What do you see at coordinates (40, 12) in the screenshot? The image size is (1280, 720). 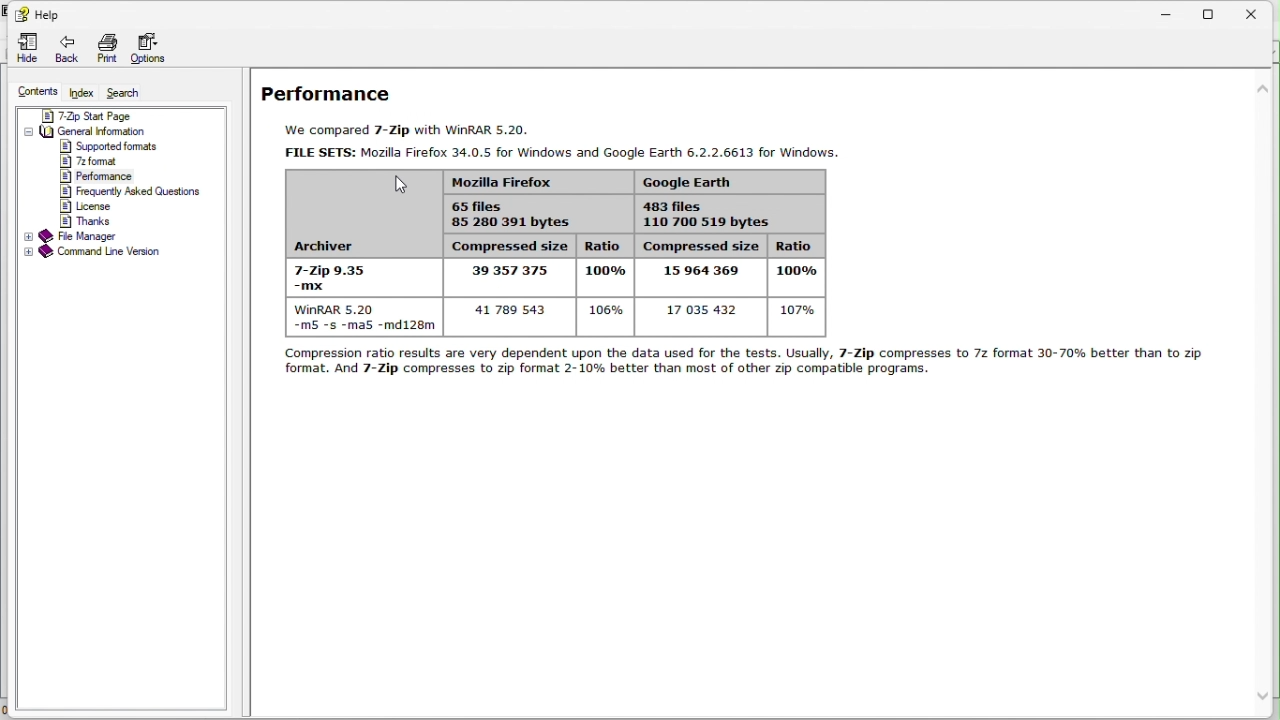 I see `help` at bounding box center [40, 12].